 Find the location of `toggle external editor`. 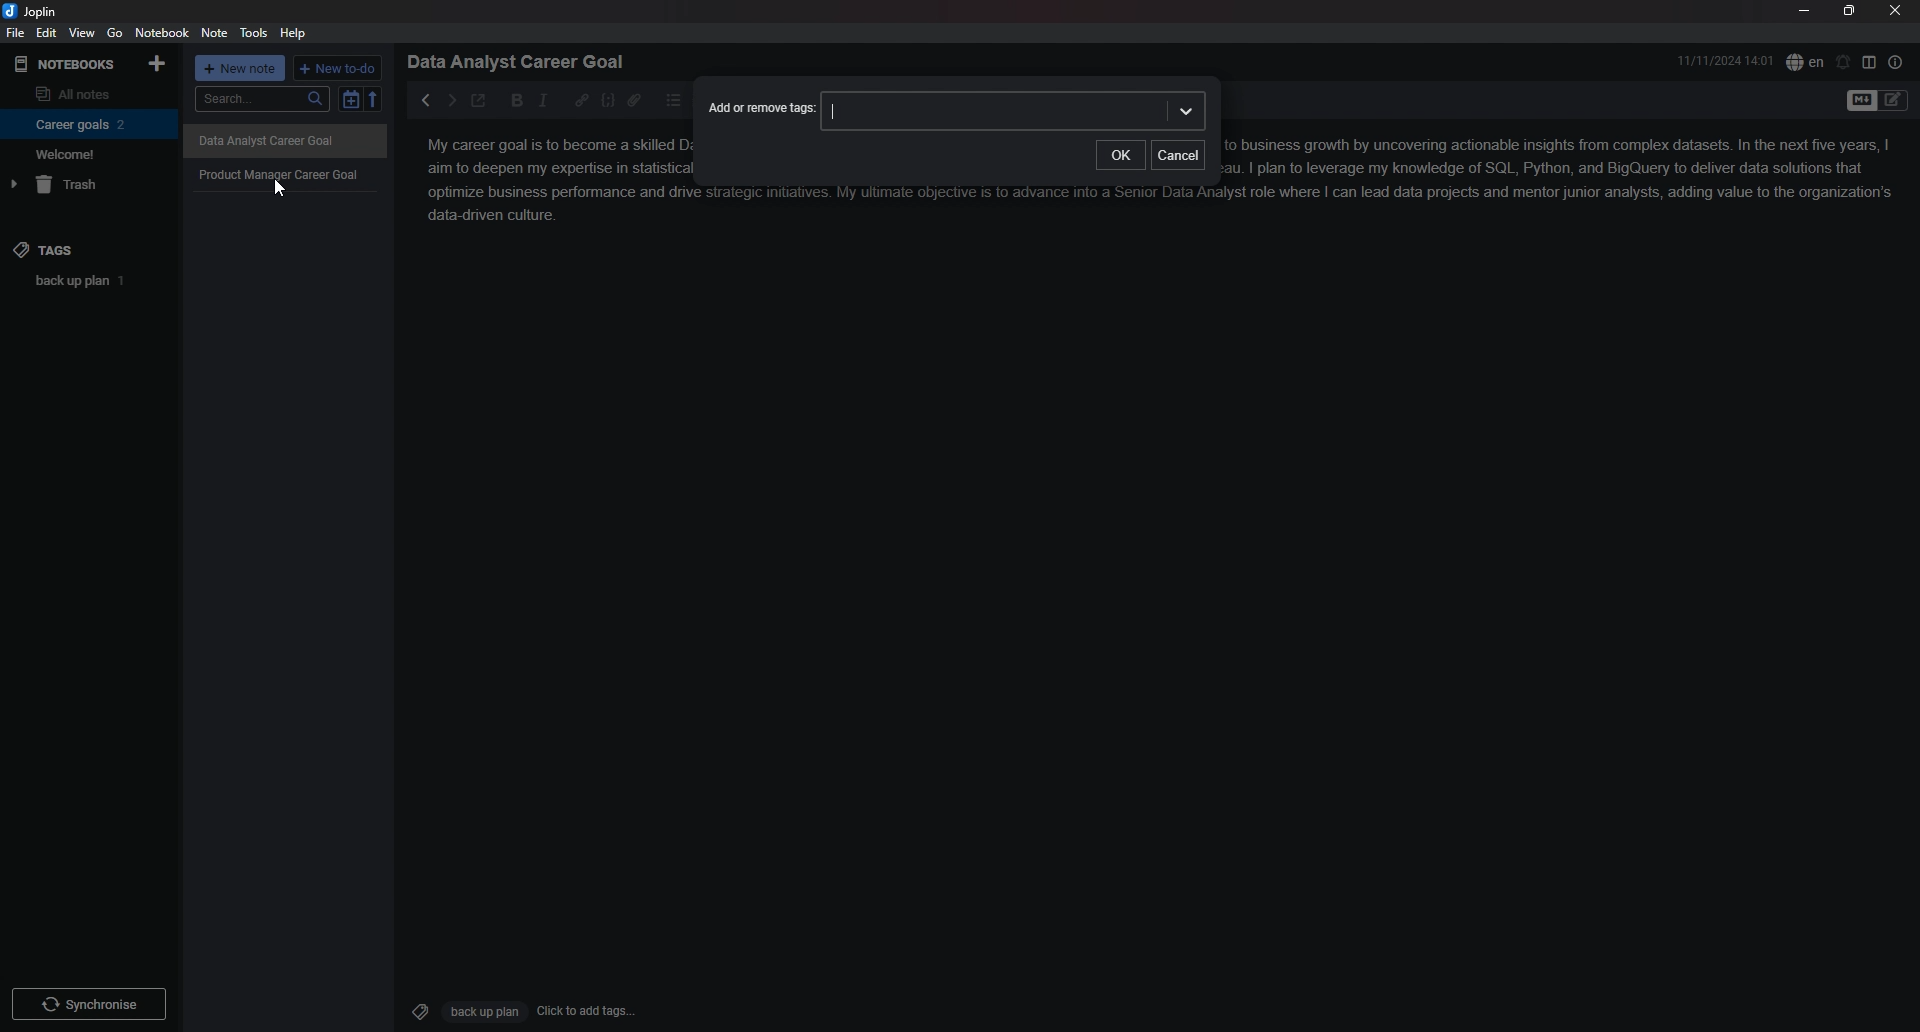

toggle external editor is located at coordinates (480, 100).